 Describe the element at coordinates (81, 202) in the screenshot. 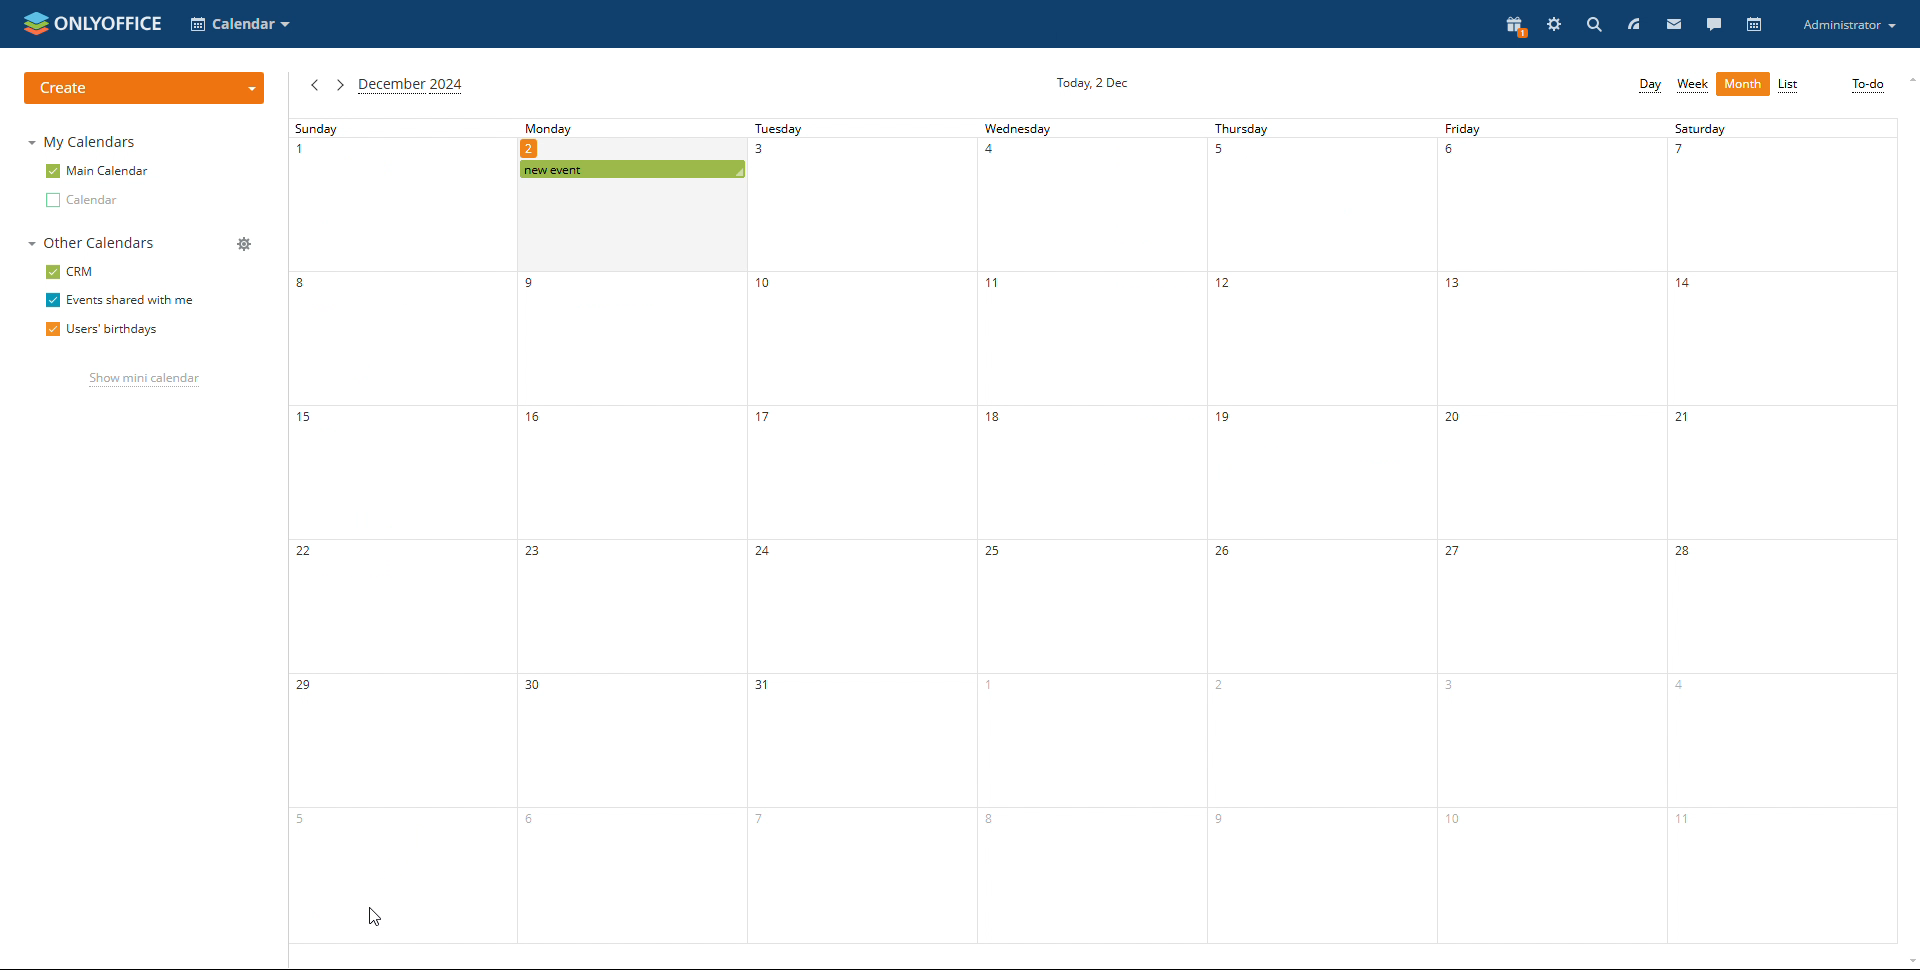

I see `other calendar` at that location.